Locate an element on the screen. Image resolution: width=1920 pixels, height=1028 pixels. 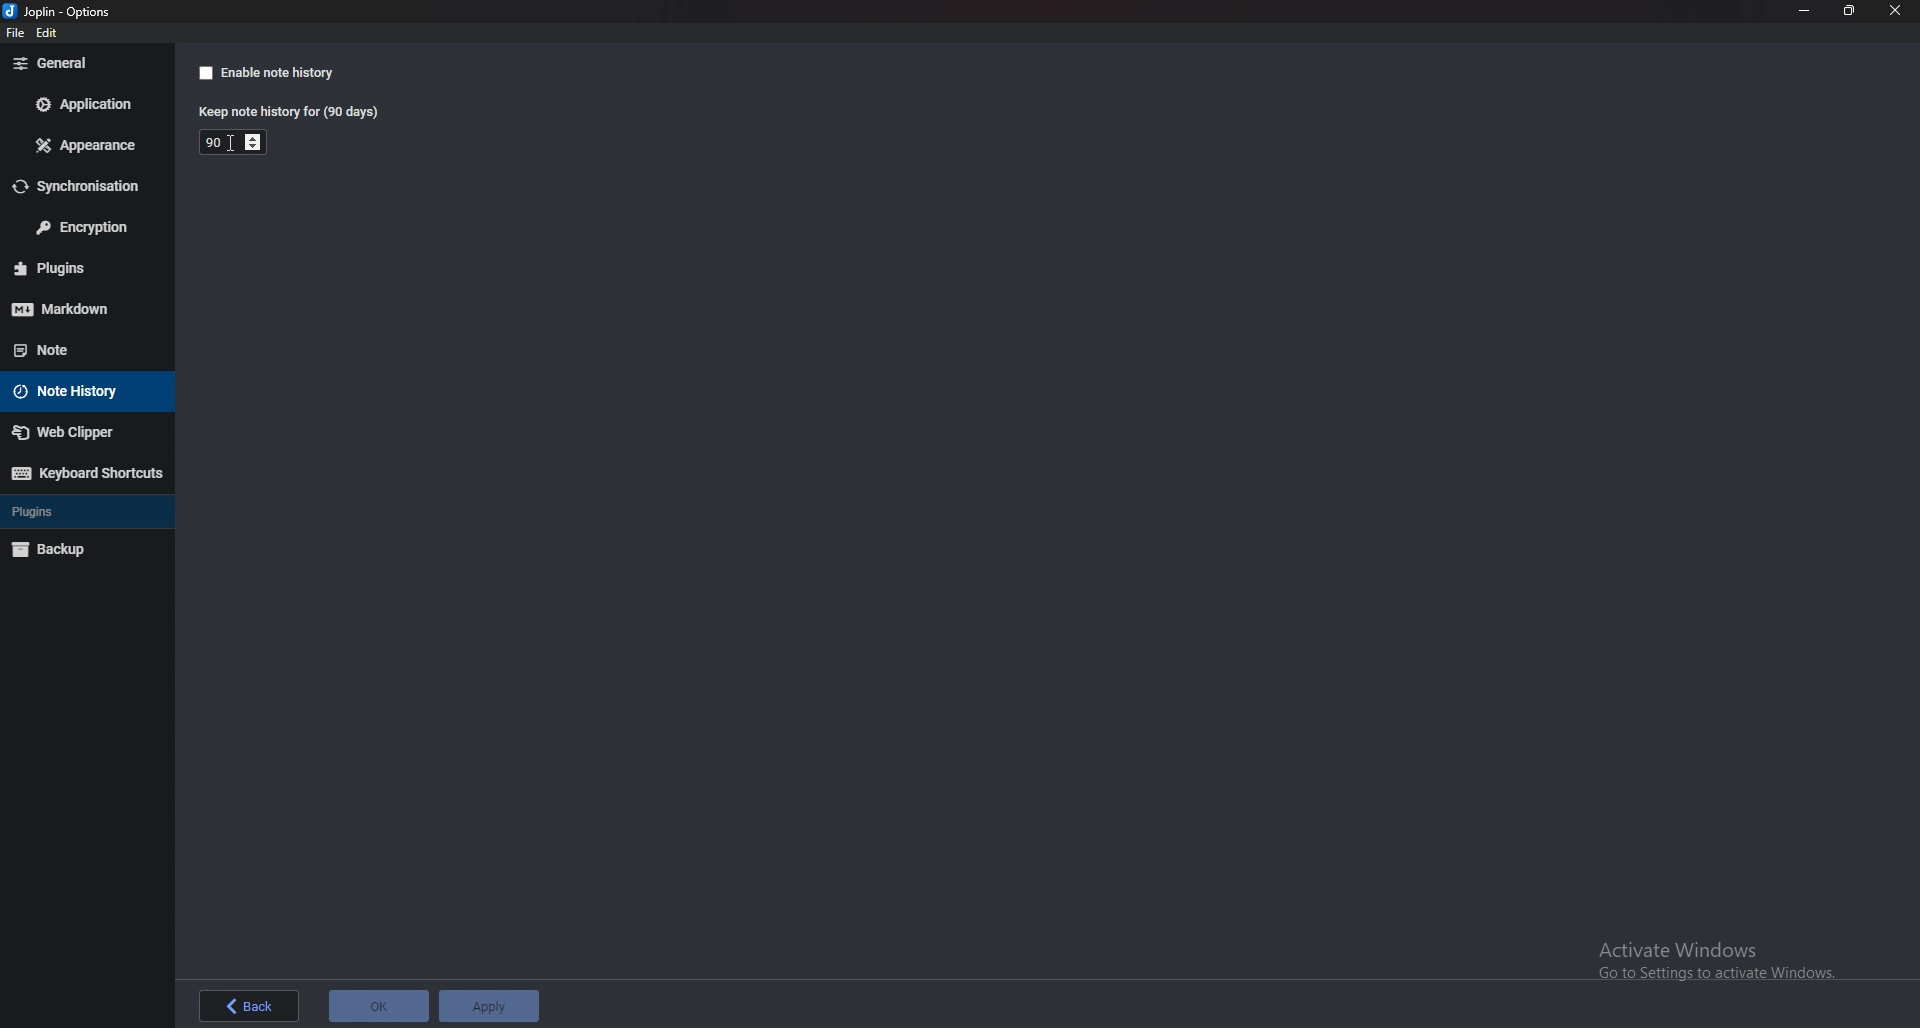
Enable note history is located at coordinates (264, 72).